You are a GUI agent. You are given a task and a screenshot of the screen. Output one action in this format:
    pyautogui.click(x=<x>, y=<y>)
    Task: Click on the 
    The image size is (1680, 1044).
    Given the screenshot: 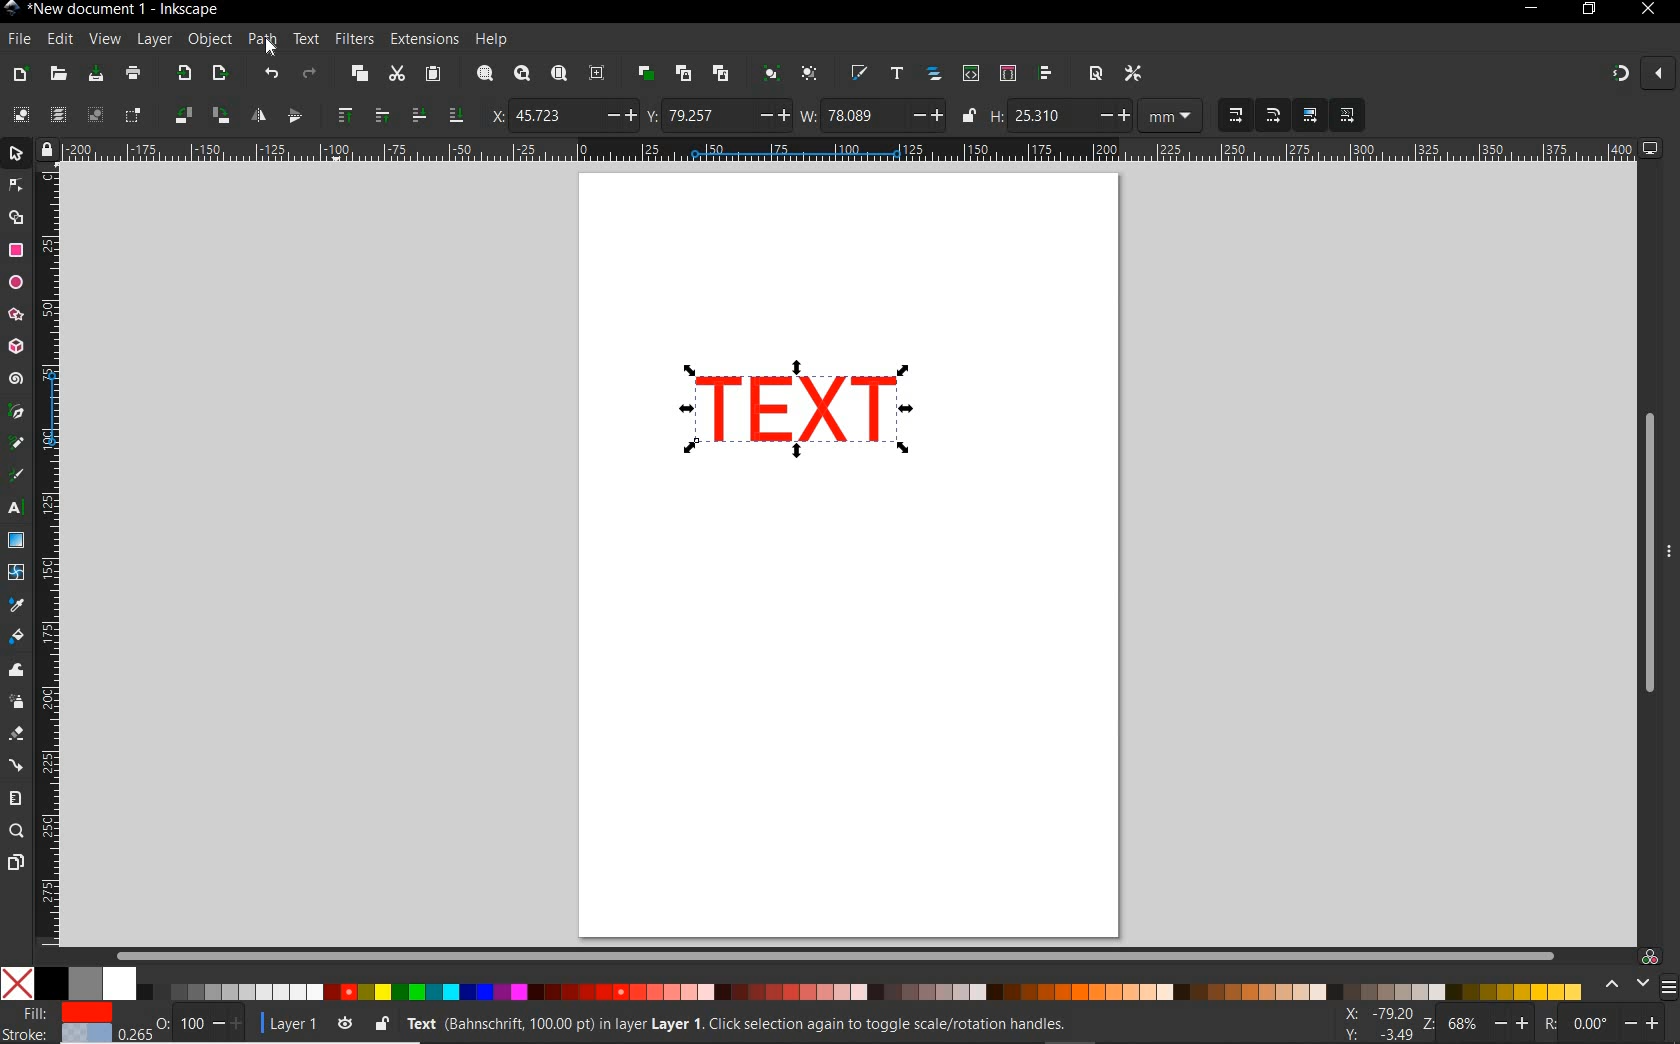 What is the action you would take?
    pyautogui.click(x=1613, y=1023)
    